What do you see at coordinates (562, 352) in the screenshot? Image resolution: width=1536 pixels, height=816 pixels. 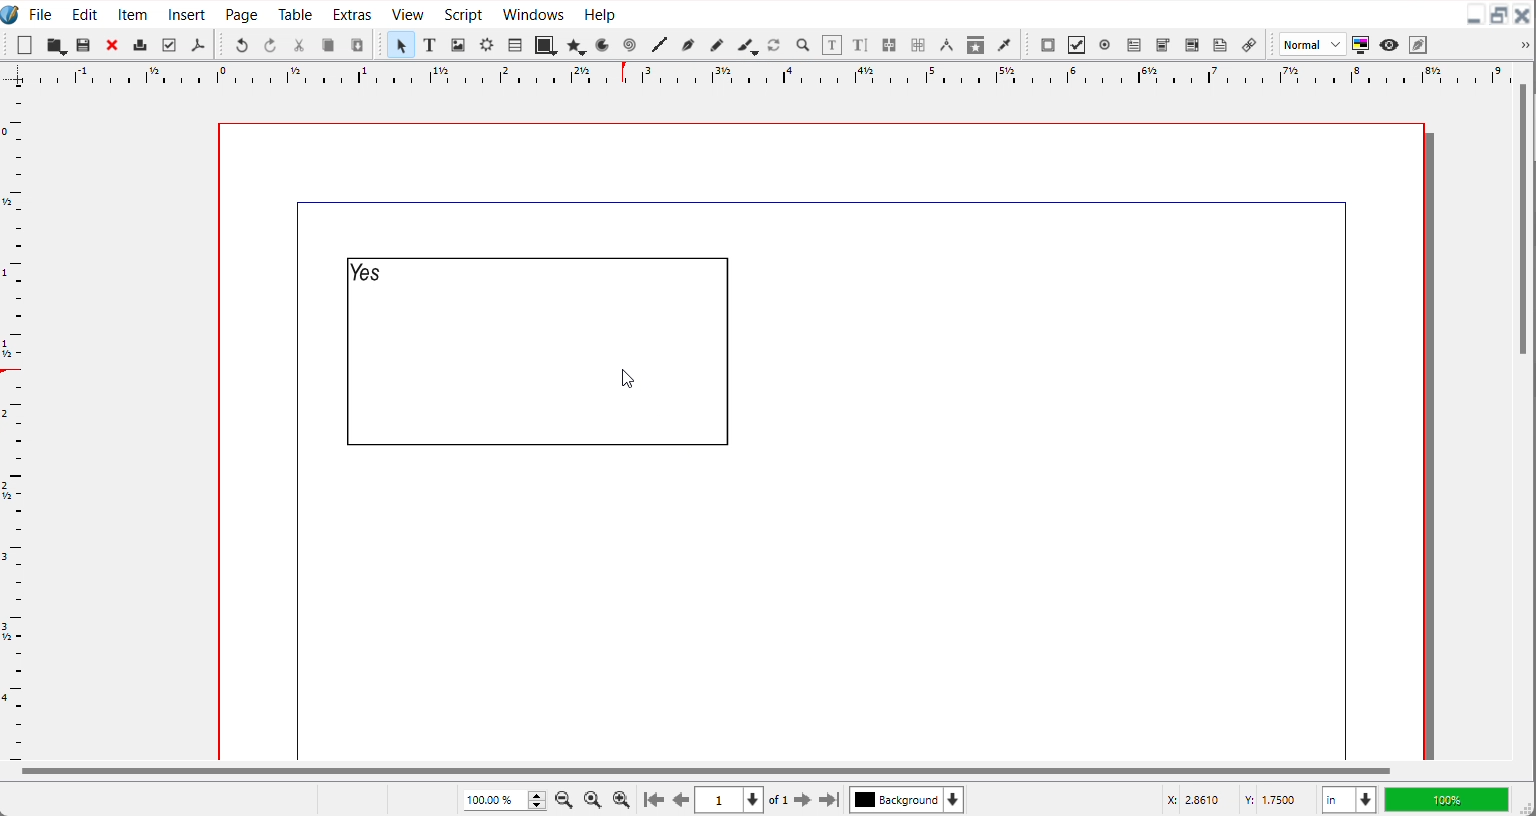 I see `Text Frame` at bounding box center [562, 352].